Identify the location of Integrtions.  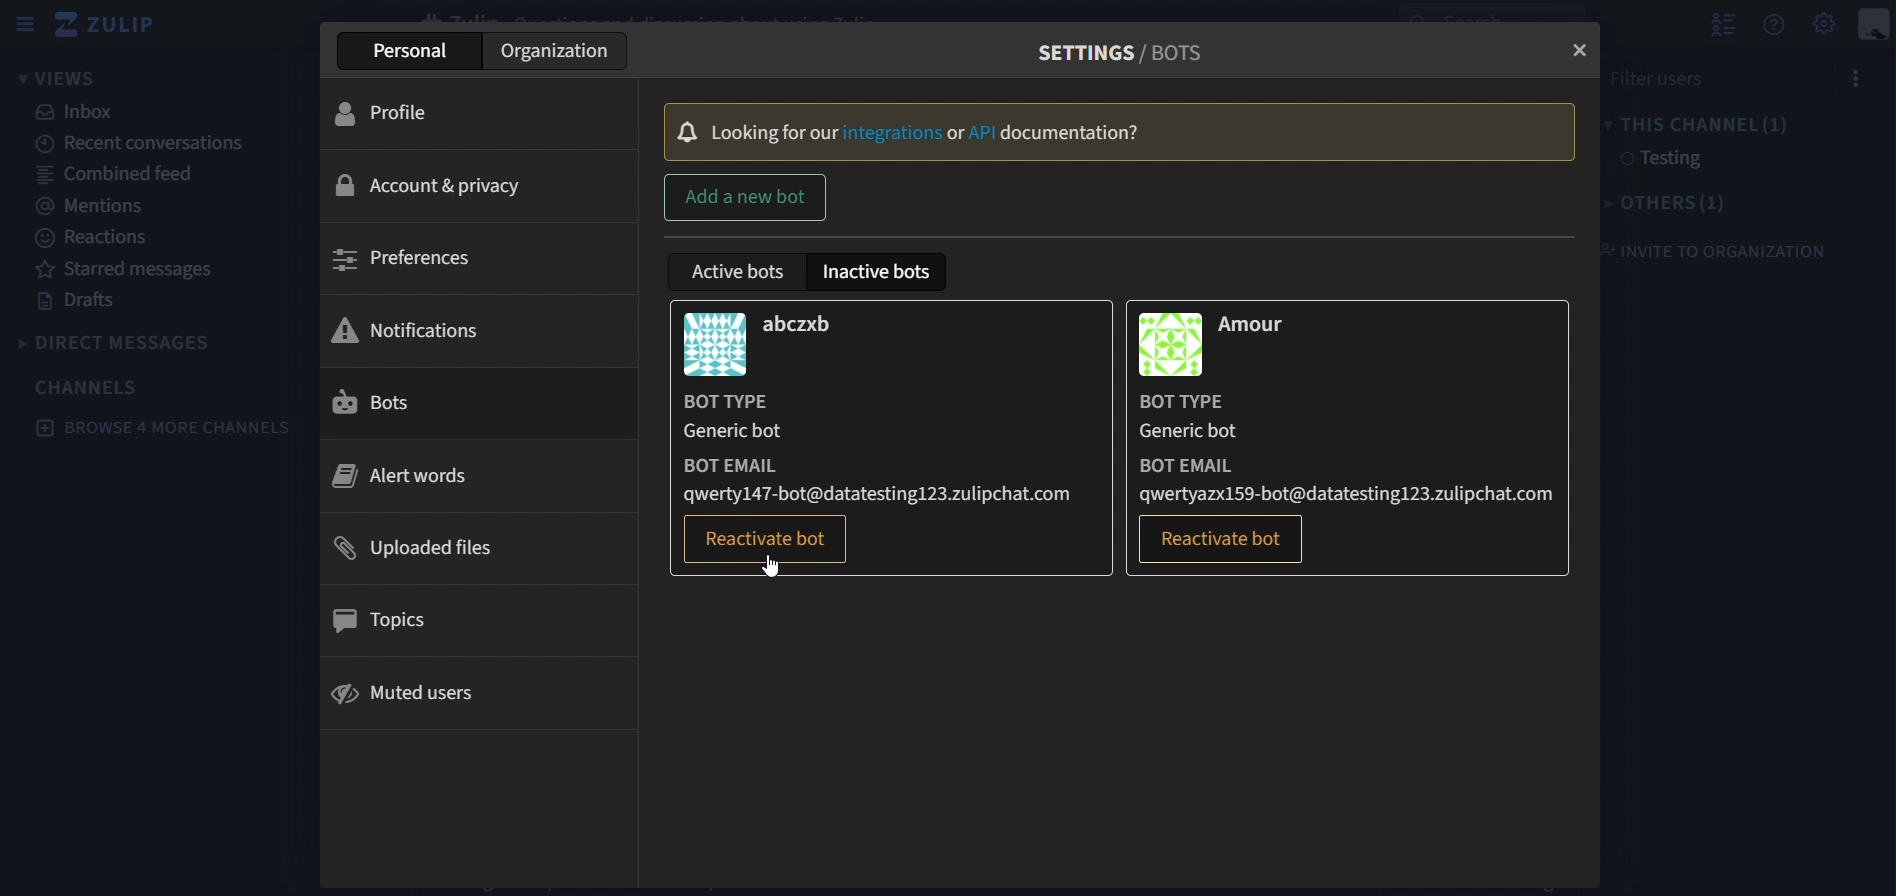
(893, 132).